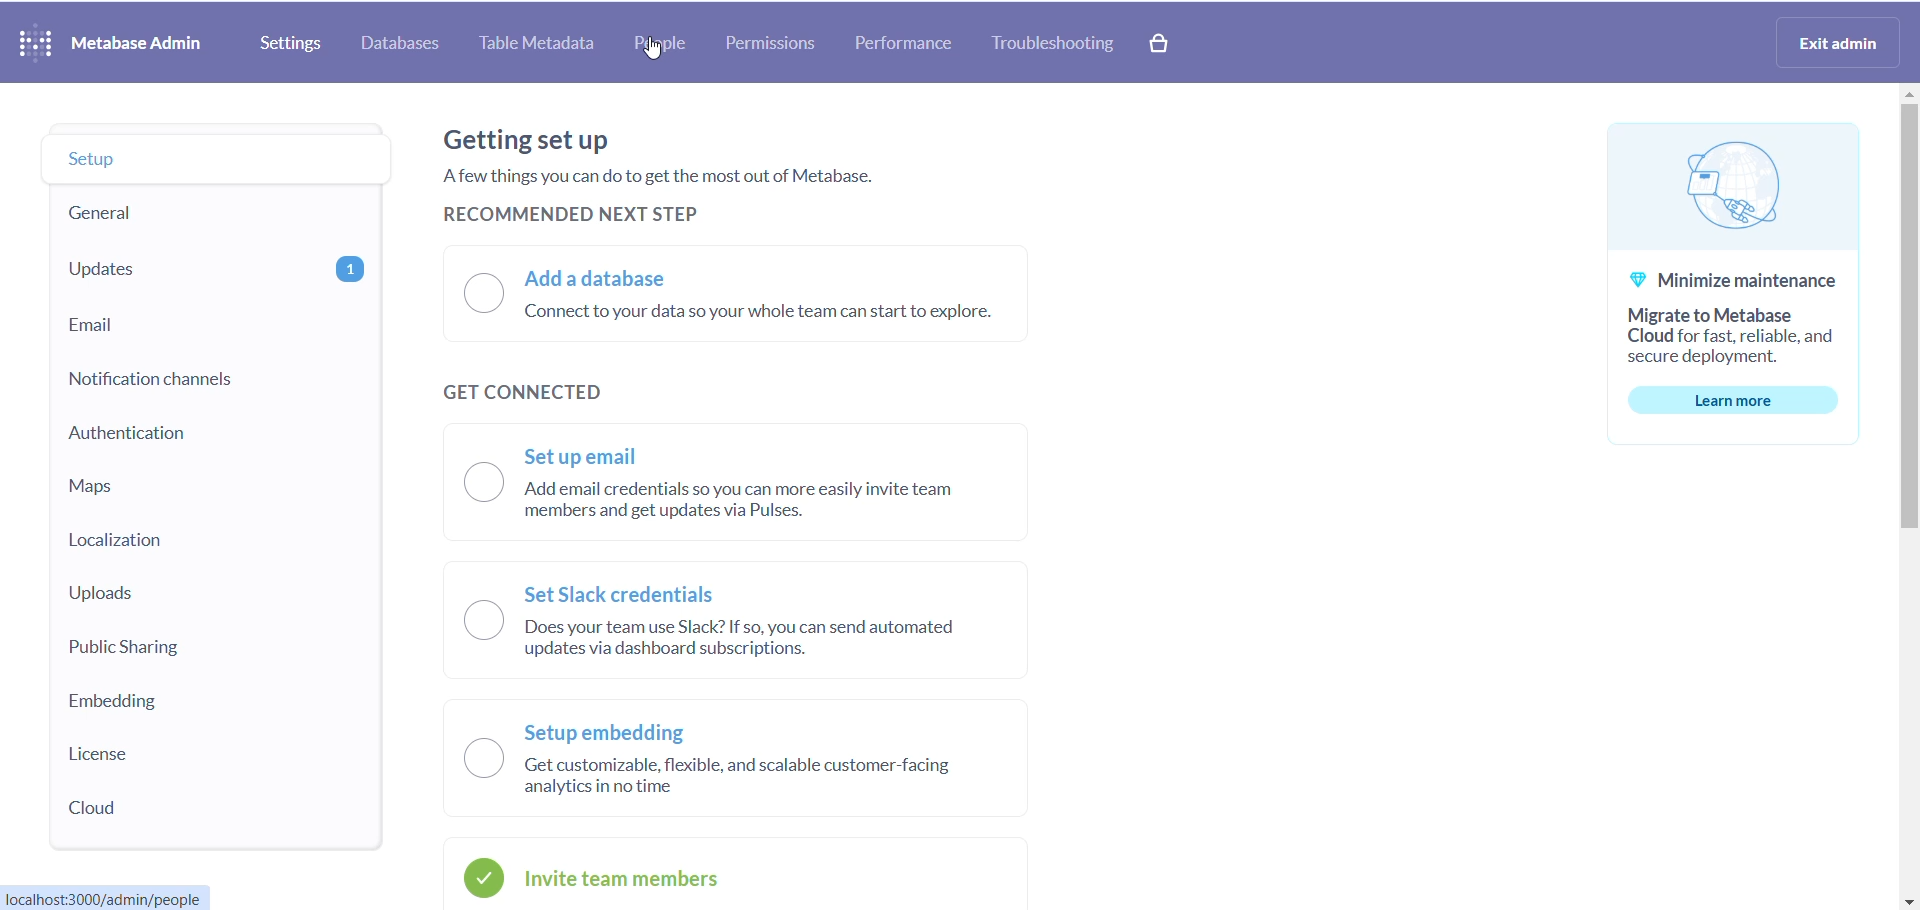 This screenshot has width=1920, height=910. I want to click on cursor, so click(1908, 326).